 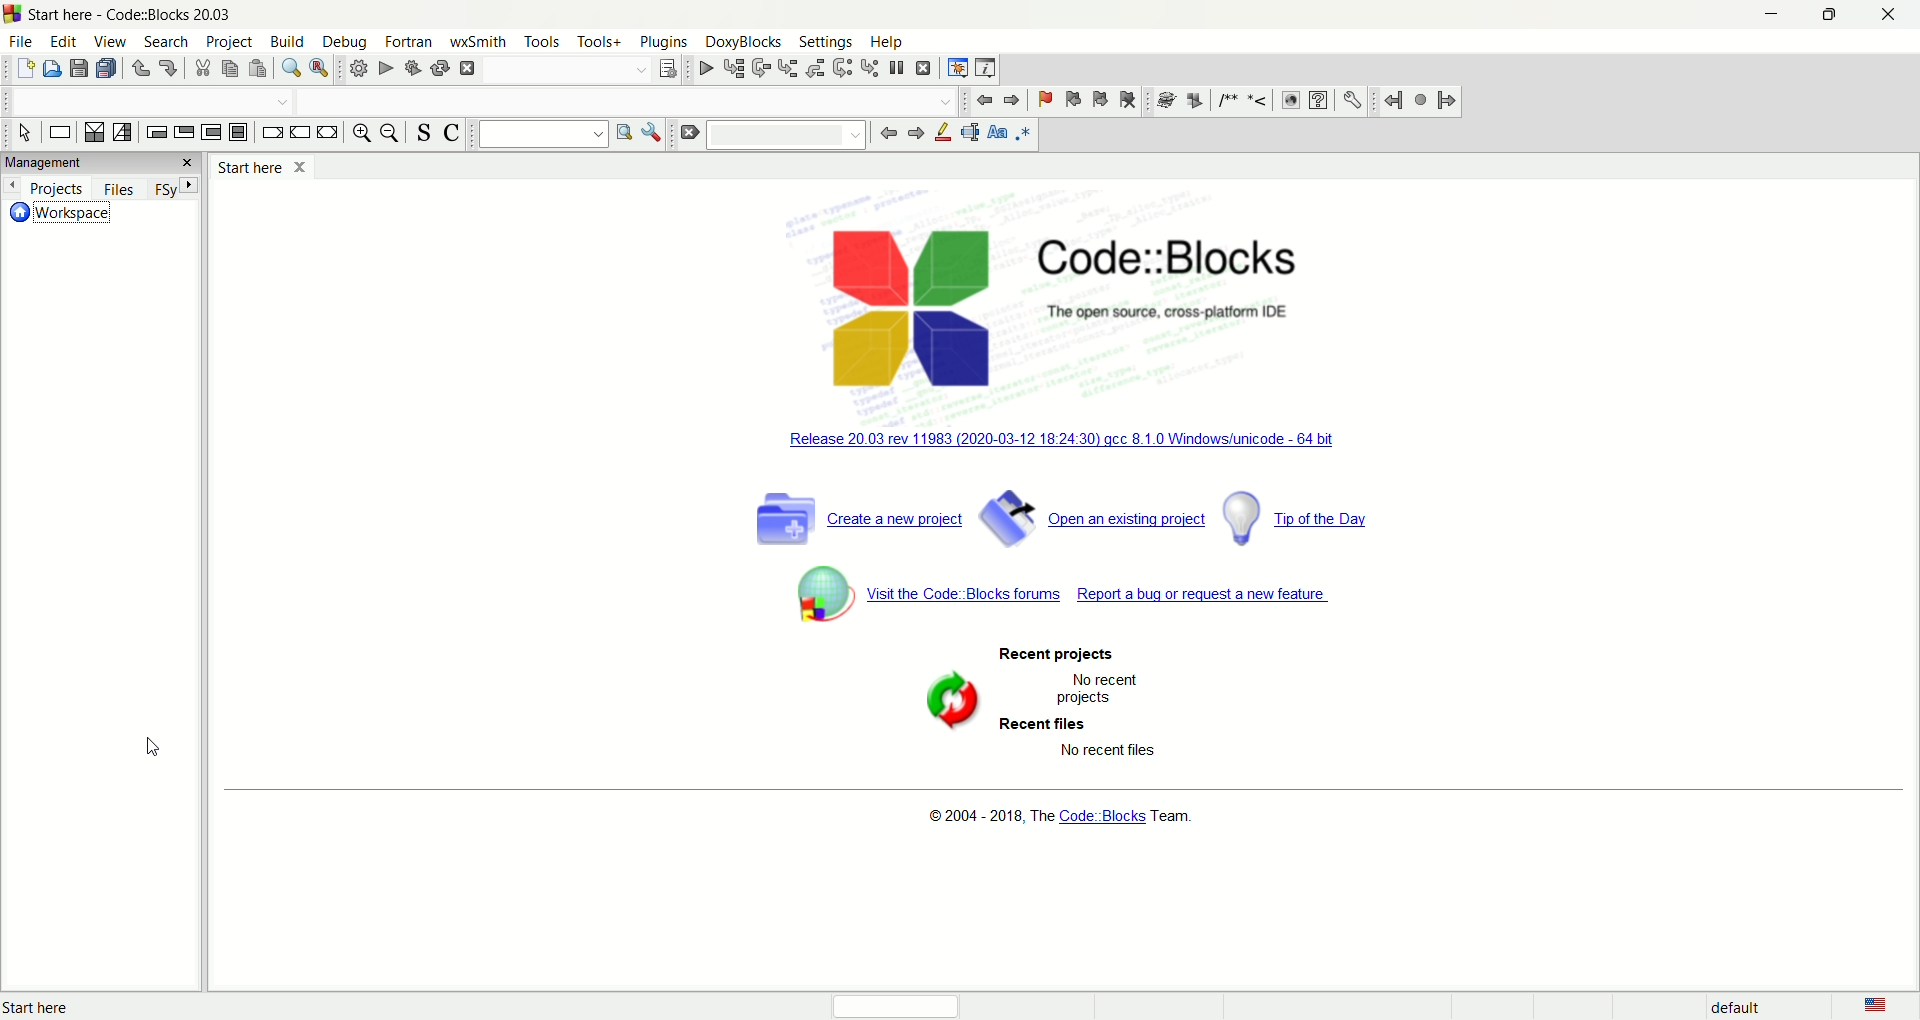 I want to click on symbol, so click(x=949, y=701).